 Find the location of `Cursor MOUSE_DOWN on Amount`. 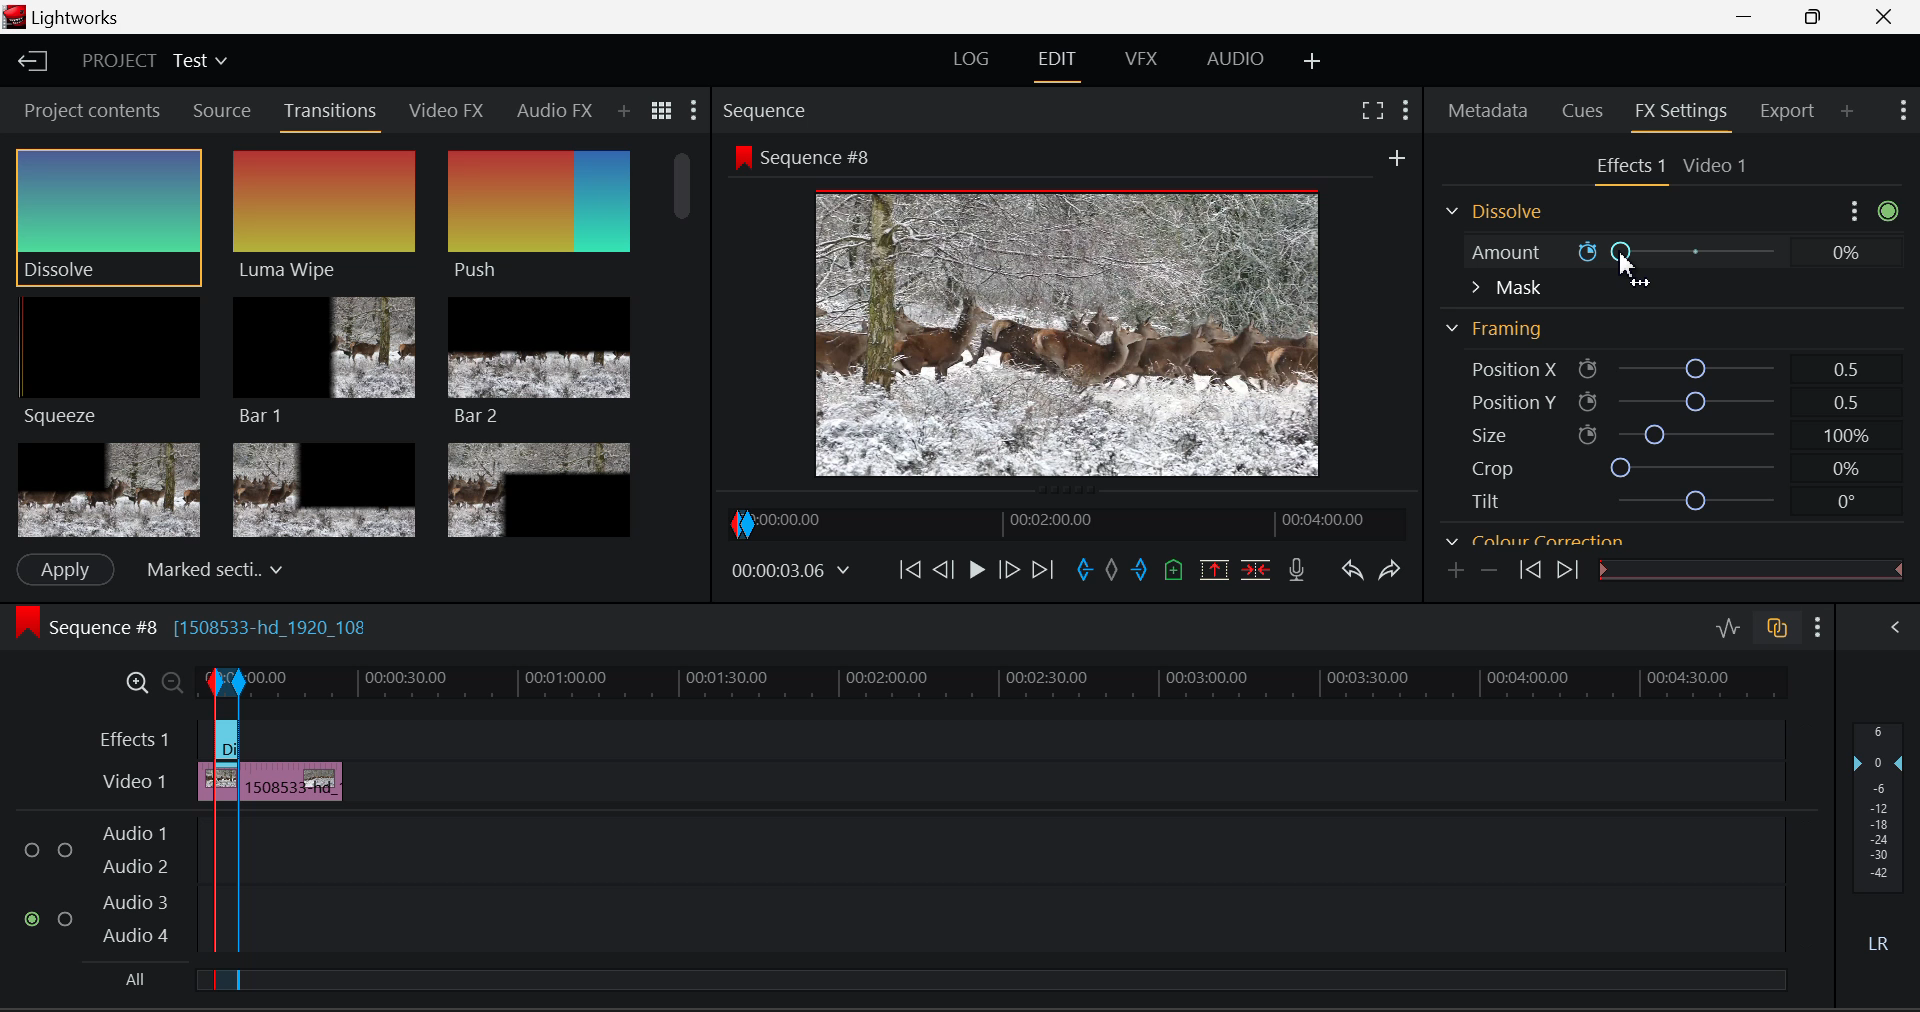

Cursor MOUSE_DOWN on Amount is located at coordinates (1666, 252).